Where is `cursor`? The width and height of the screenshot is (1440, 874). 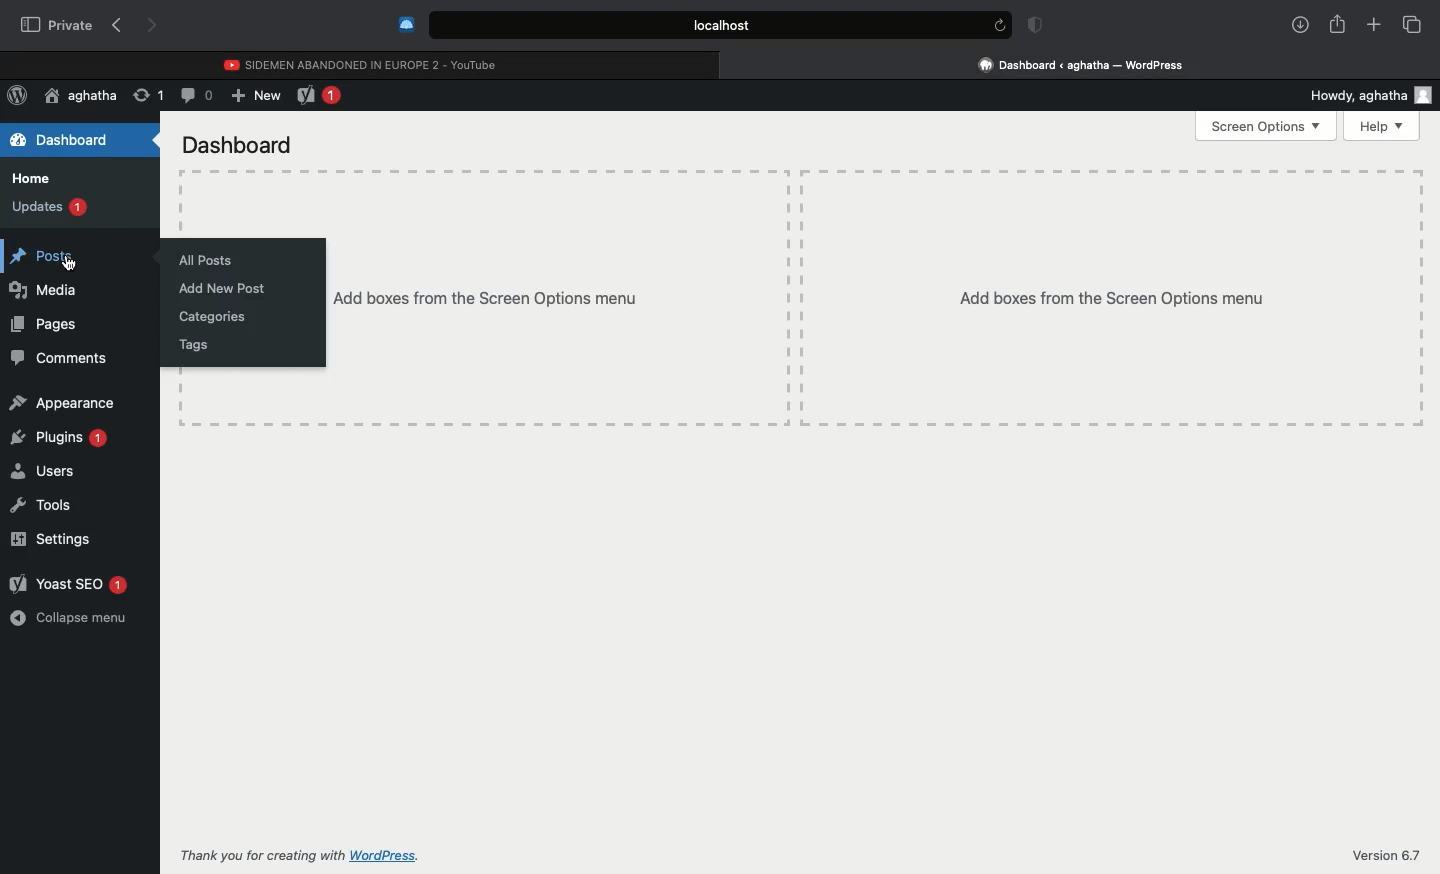
cursor is located at coordinates (66, 263).